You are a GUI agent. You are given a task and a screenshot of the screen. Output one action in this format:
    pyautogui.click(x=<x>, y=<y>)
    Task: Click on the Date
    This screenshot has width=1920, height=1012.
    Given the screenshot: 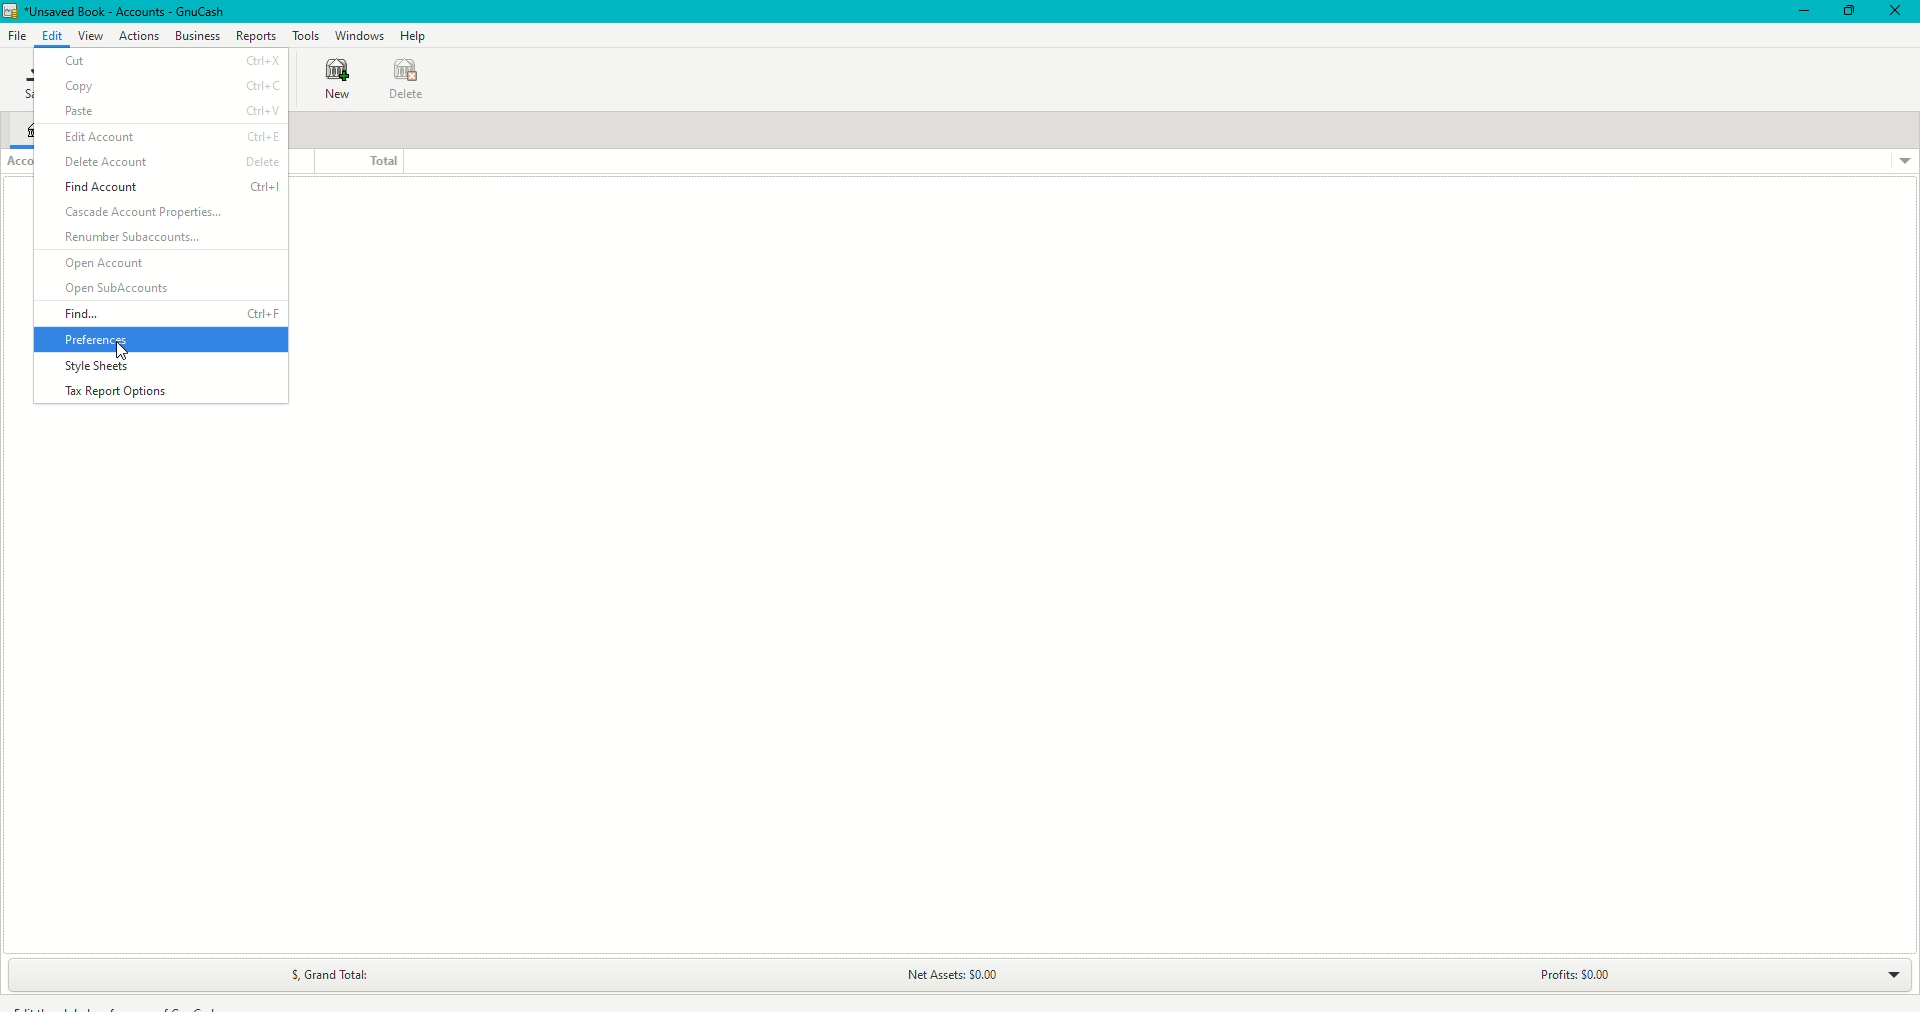 What is the action you would take?
    pyautogui.click(x=410, y=80)
    